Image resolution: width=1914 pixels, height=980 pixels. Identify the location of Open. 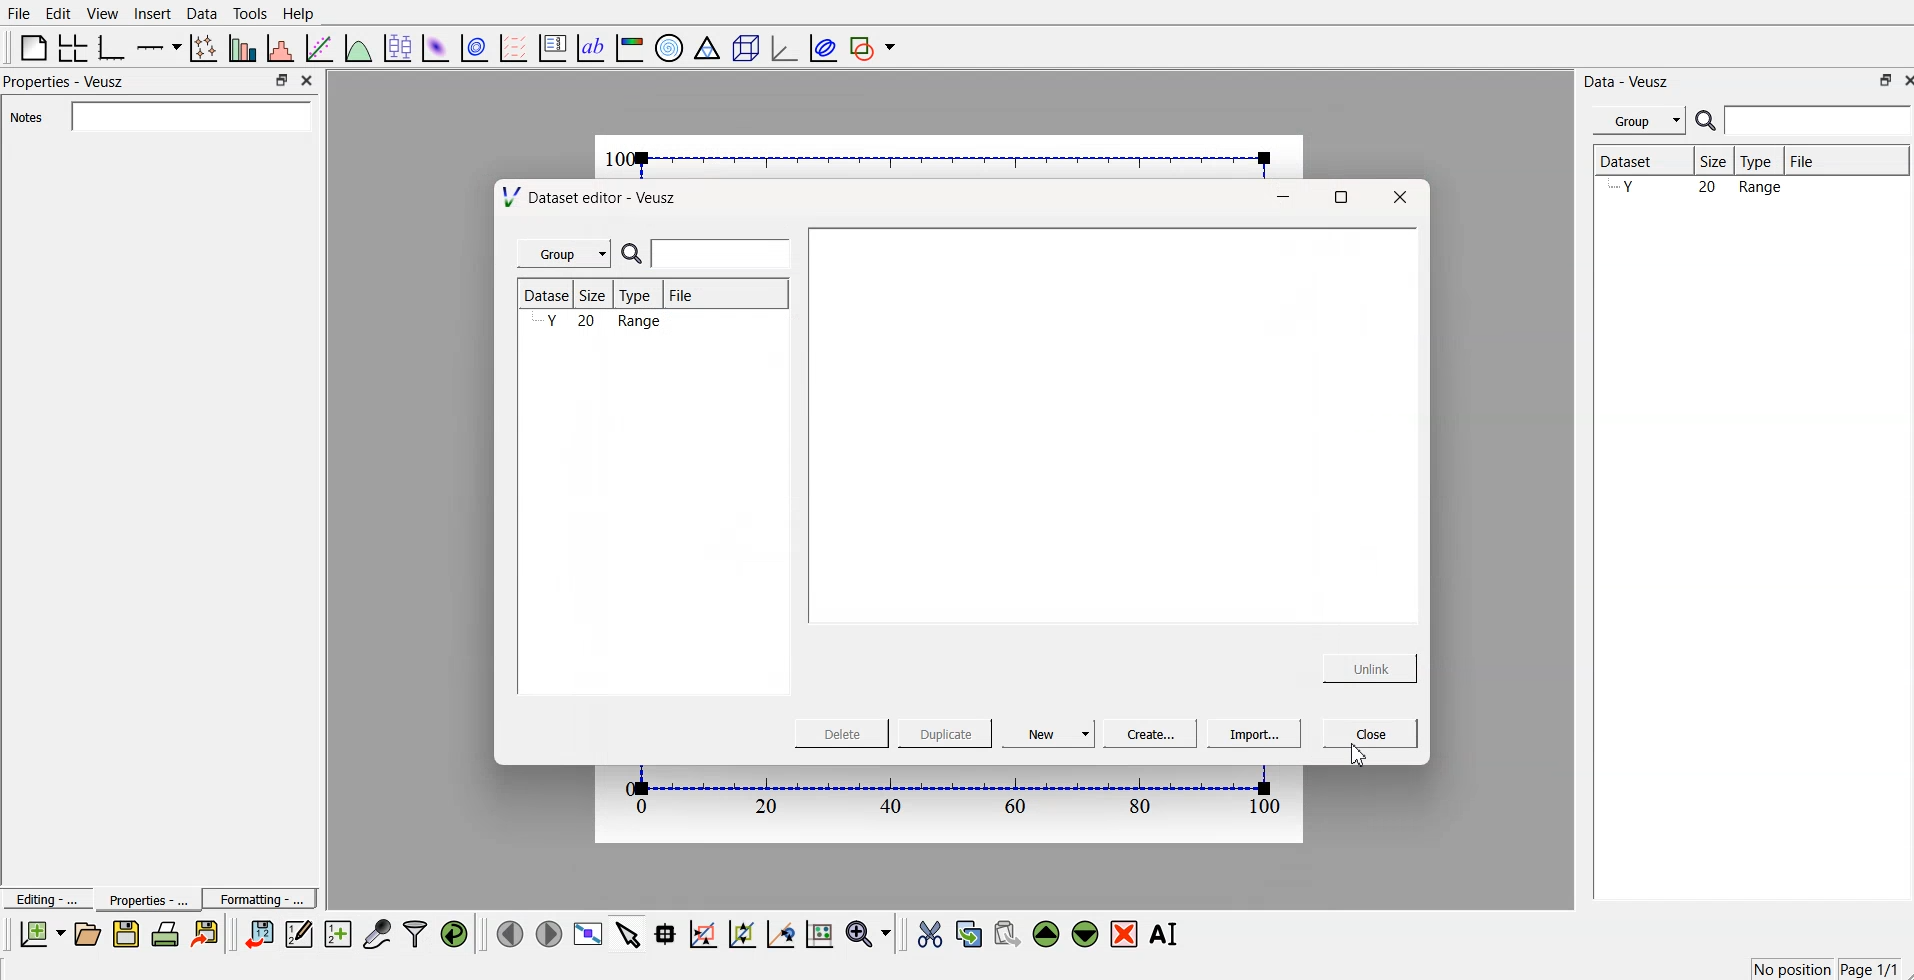
(87, 933).